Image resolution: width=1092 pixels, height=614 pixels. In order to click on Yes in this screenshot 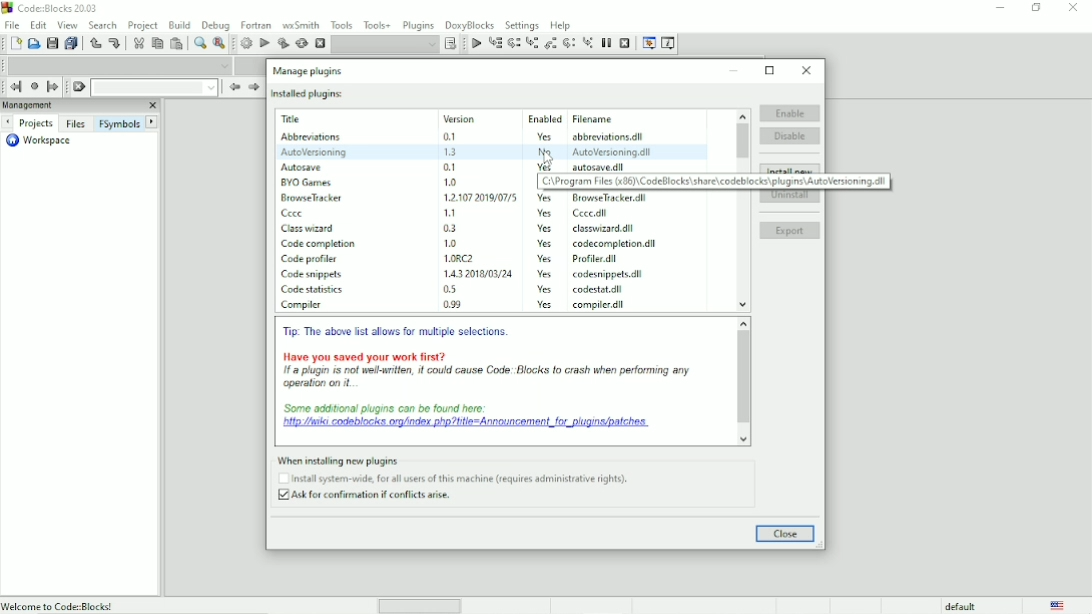, I will do `click(544, 288)`.